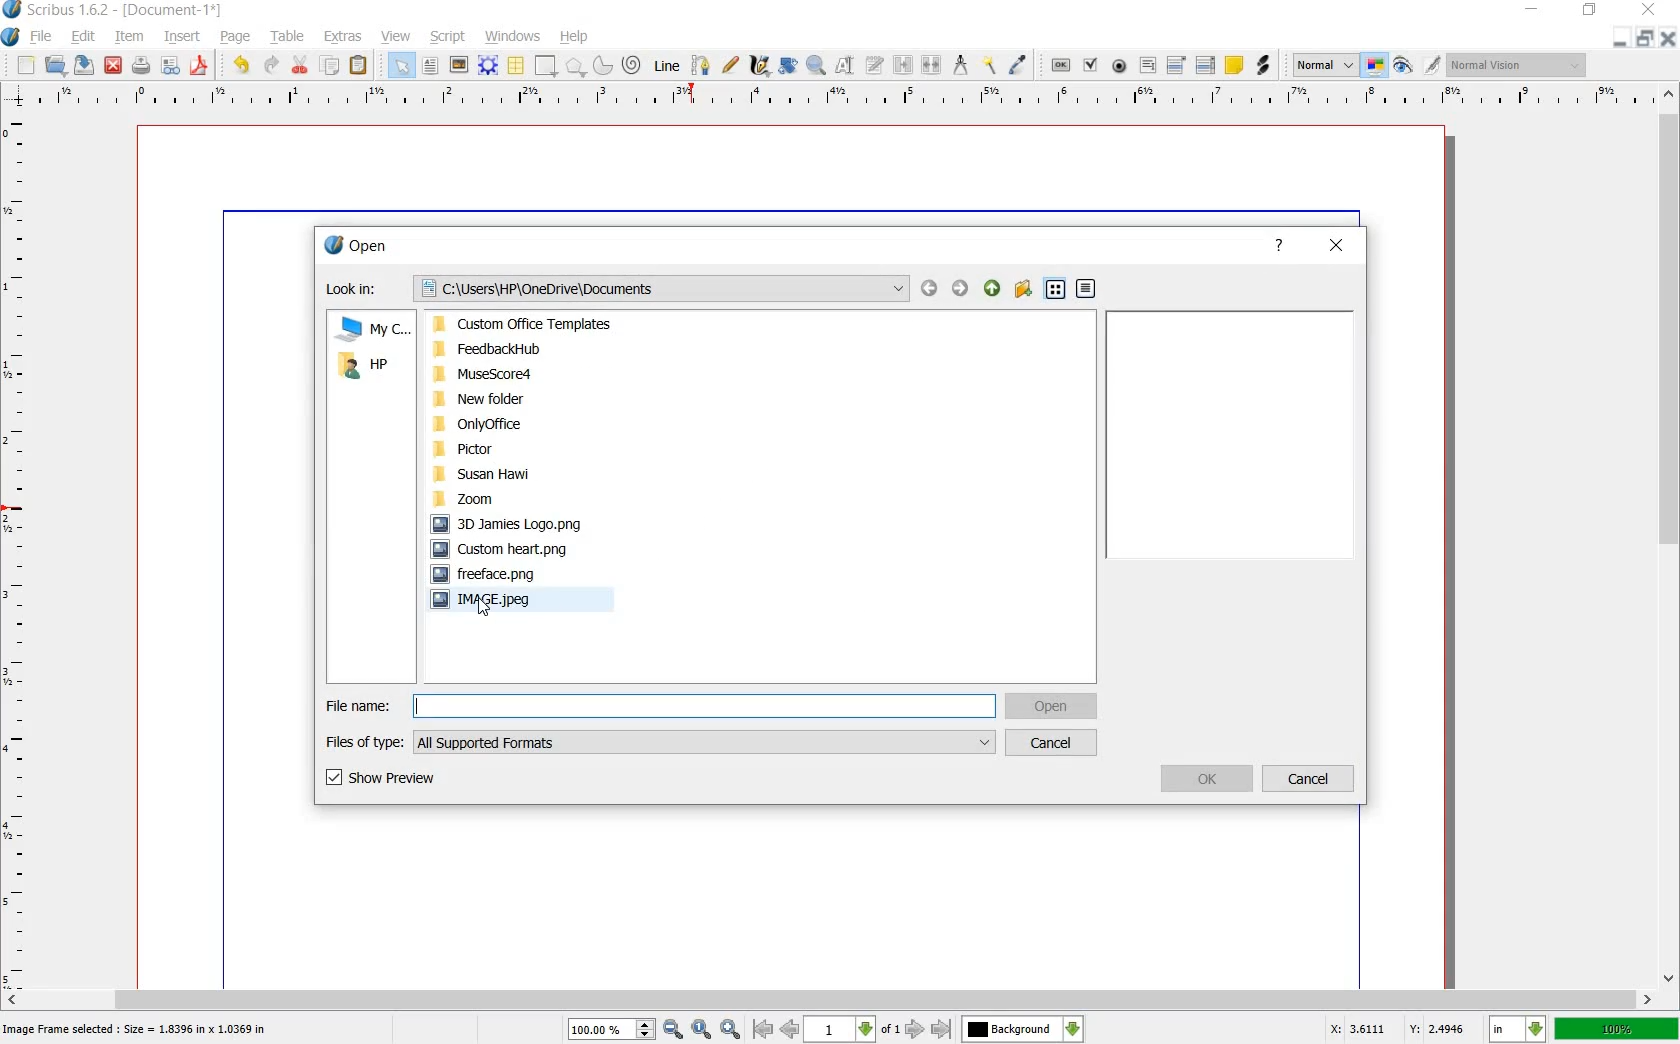 This screenshot has height=1044, width=1680. What do you see at coordinates (759, 66) in the screenshot?
I see `calligraphic line` at bounding box center [759, 66].